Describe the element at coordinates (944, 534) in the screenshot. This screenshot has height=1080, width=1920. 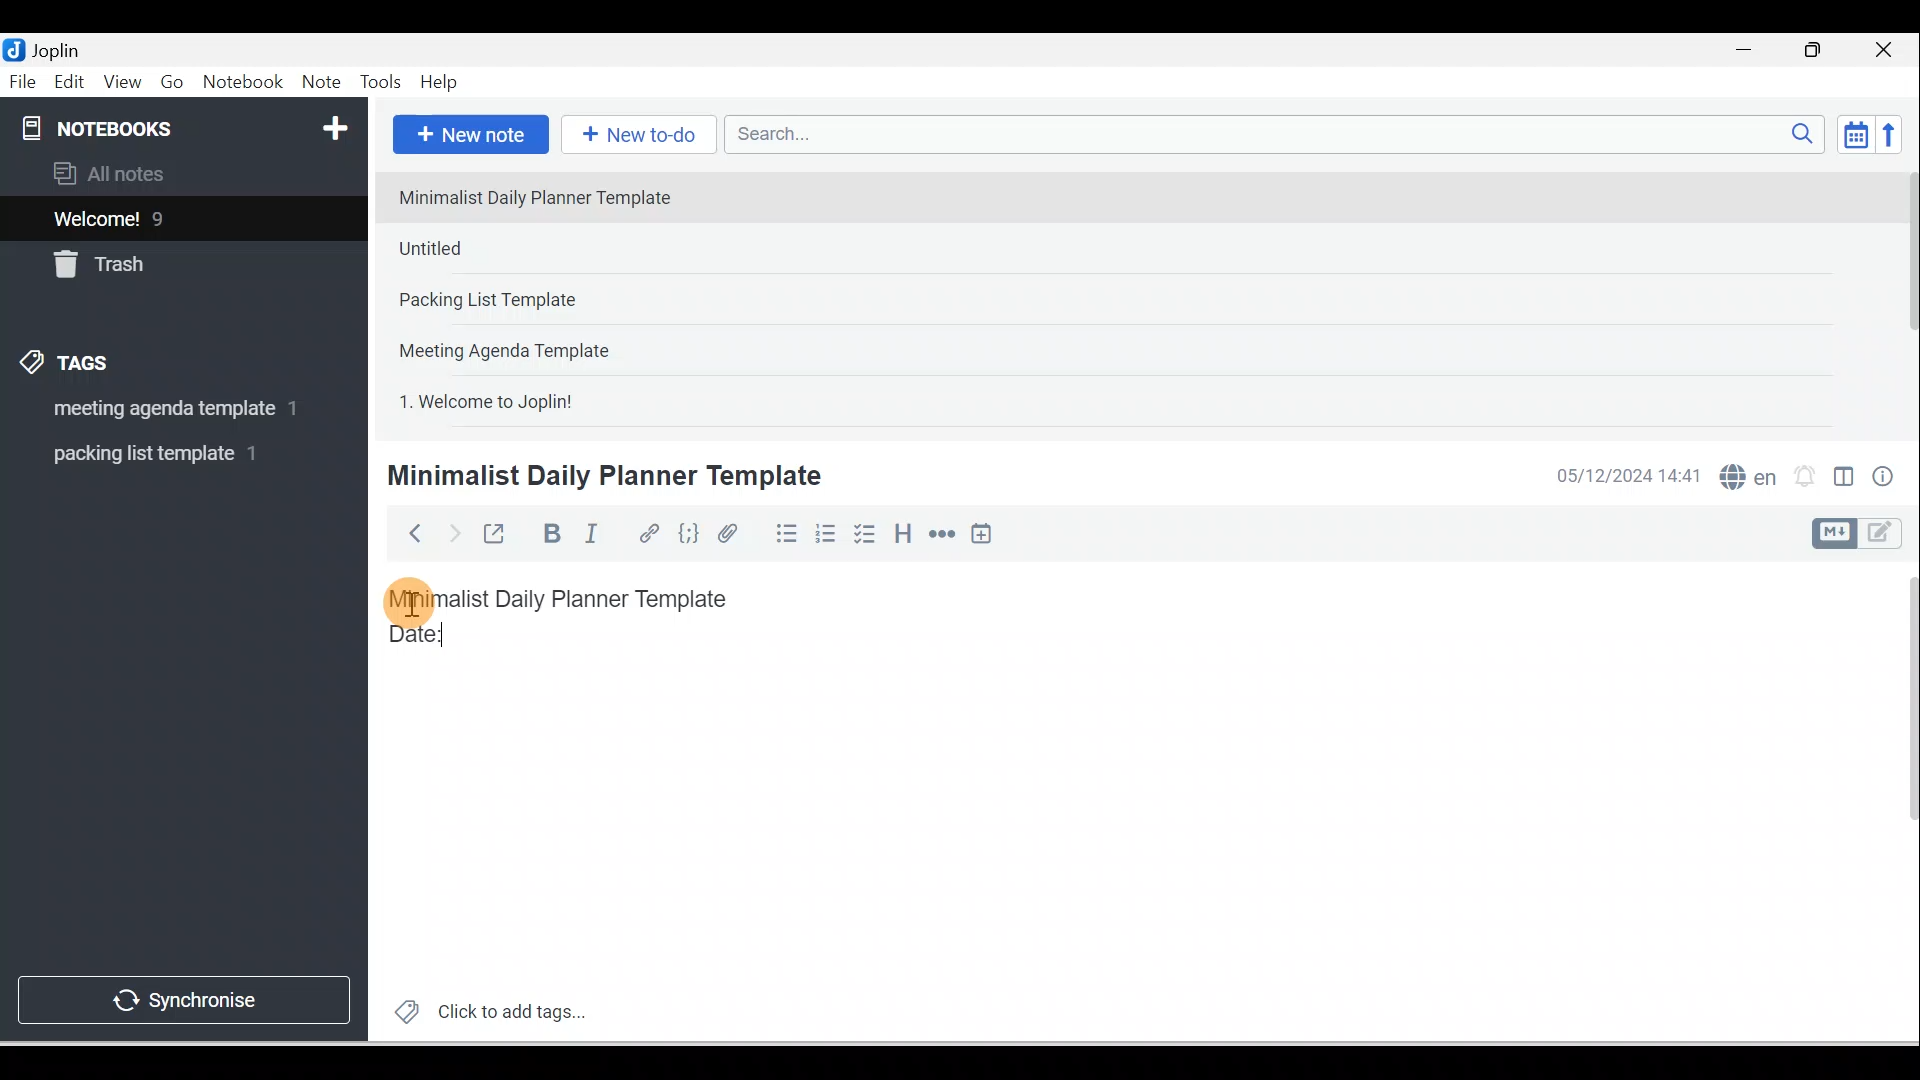
I see `Horizontal rule` at that location.